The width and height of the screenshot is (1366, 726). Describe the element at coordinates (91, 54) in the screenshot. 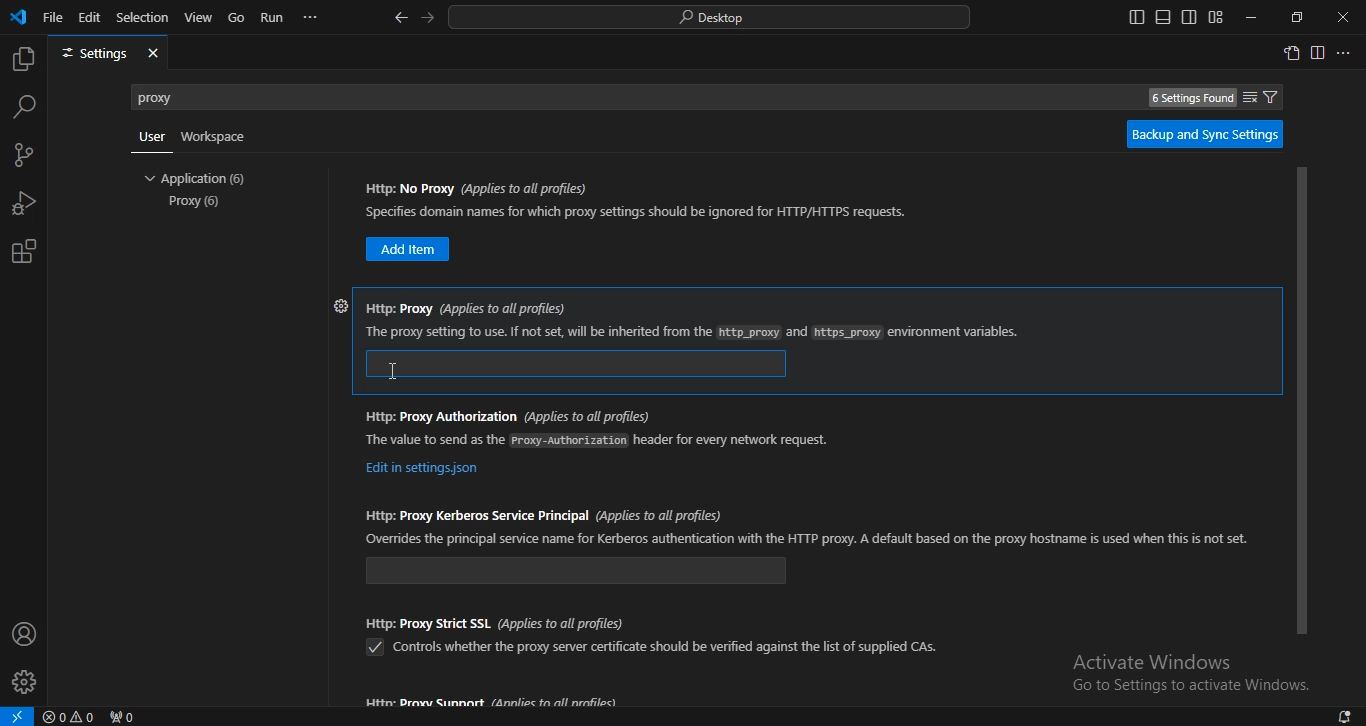

I see `settings` at that location.